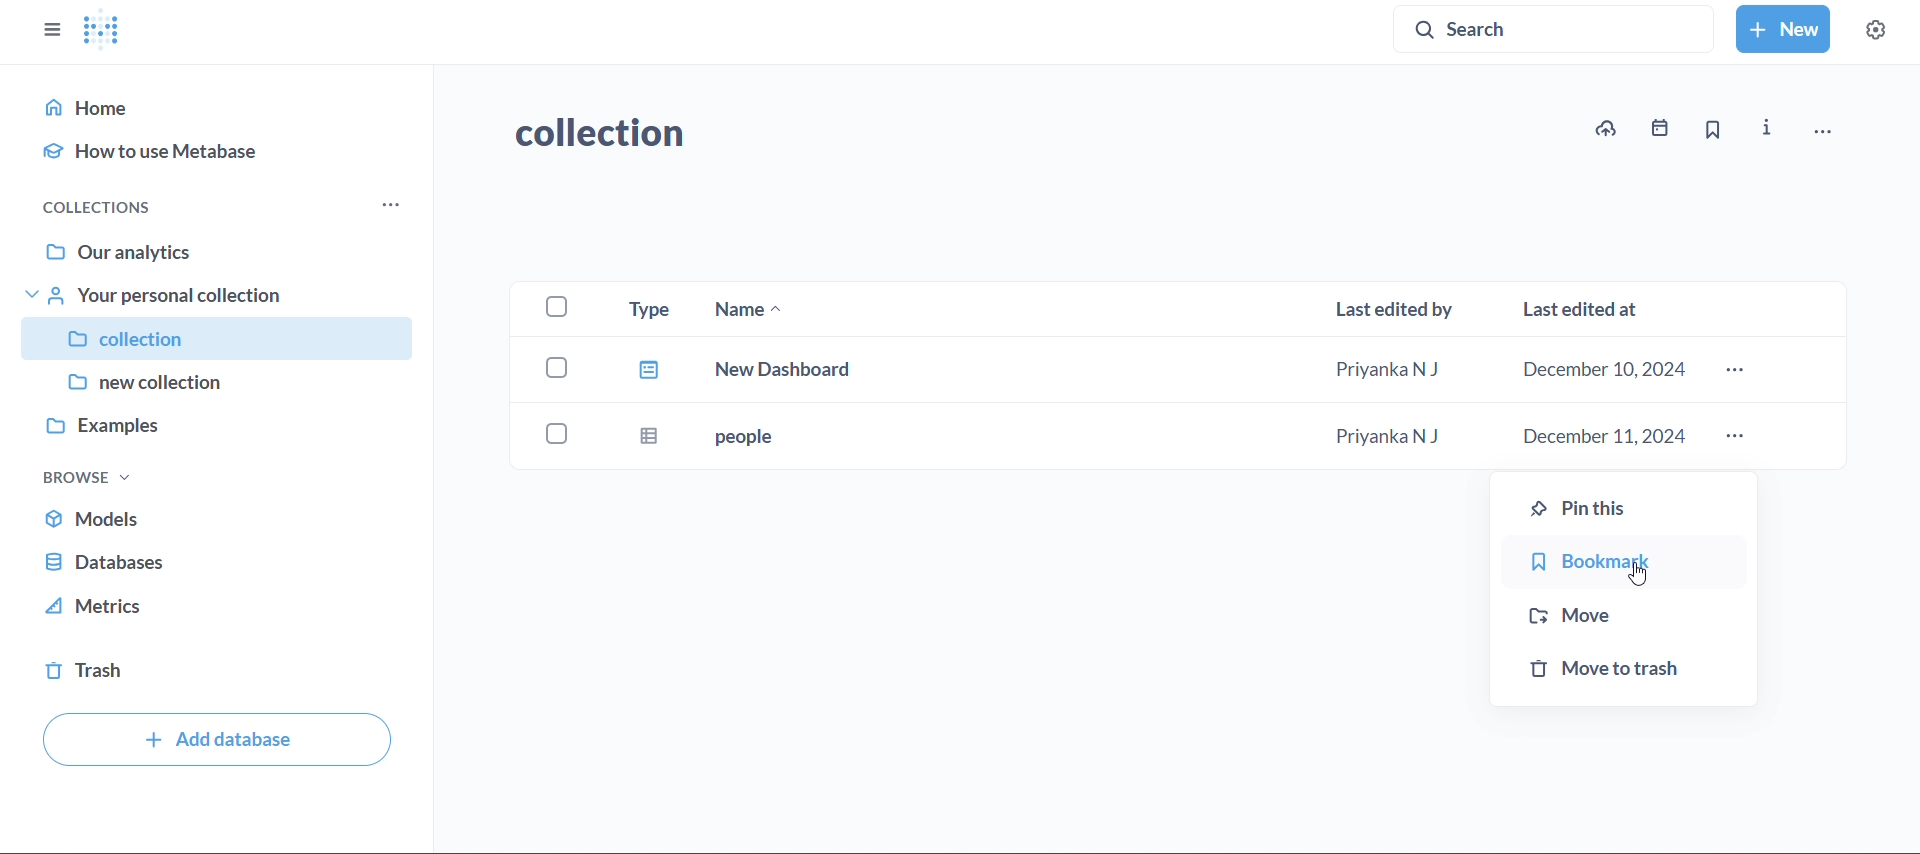 The width and height of the screenshot is (1920, 854). I want to click on pin this, so click(1626, 505).